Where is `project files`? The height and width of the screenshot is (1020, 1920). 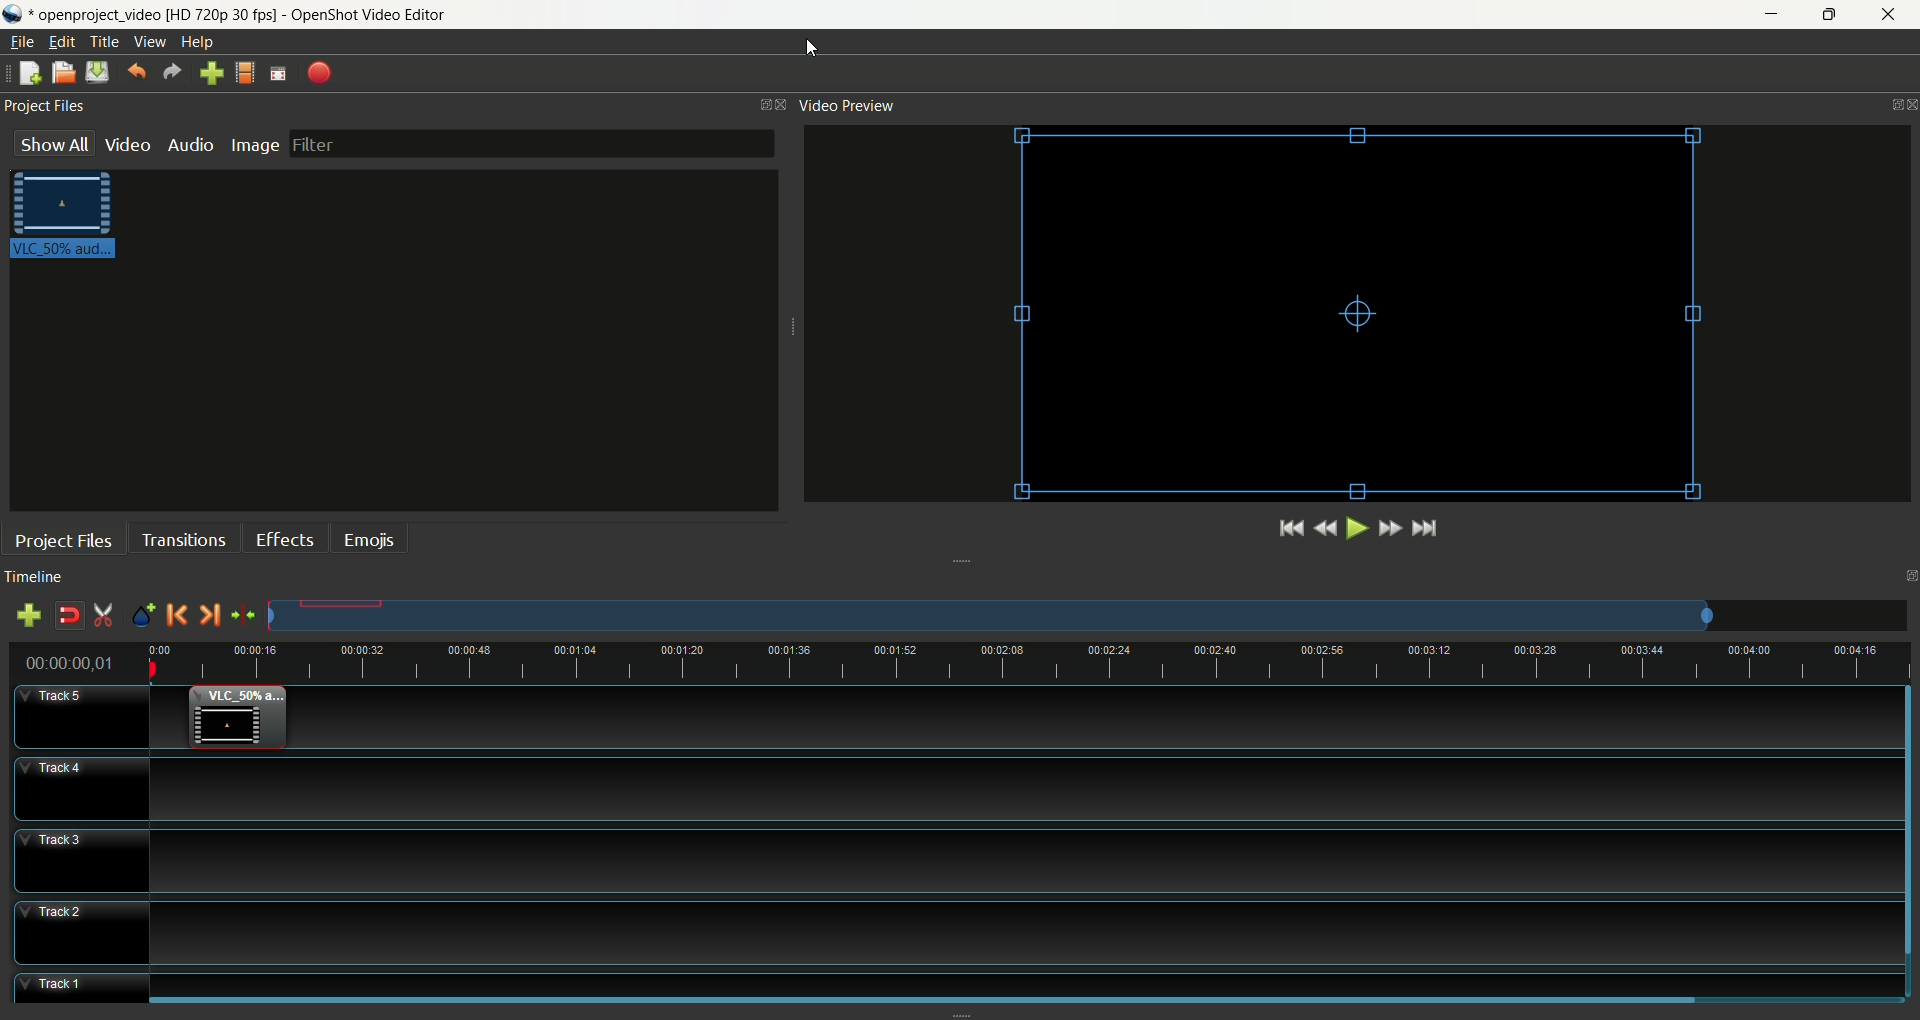 project files is located at coordinates (63, 541).